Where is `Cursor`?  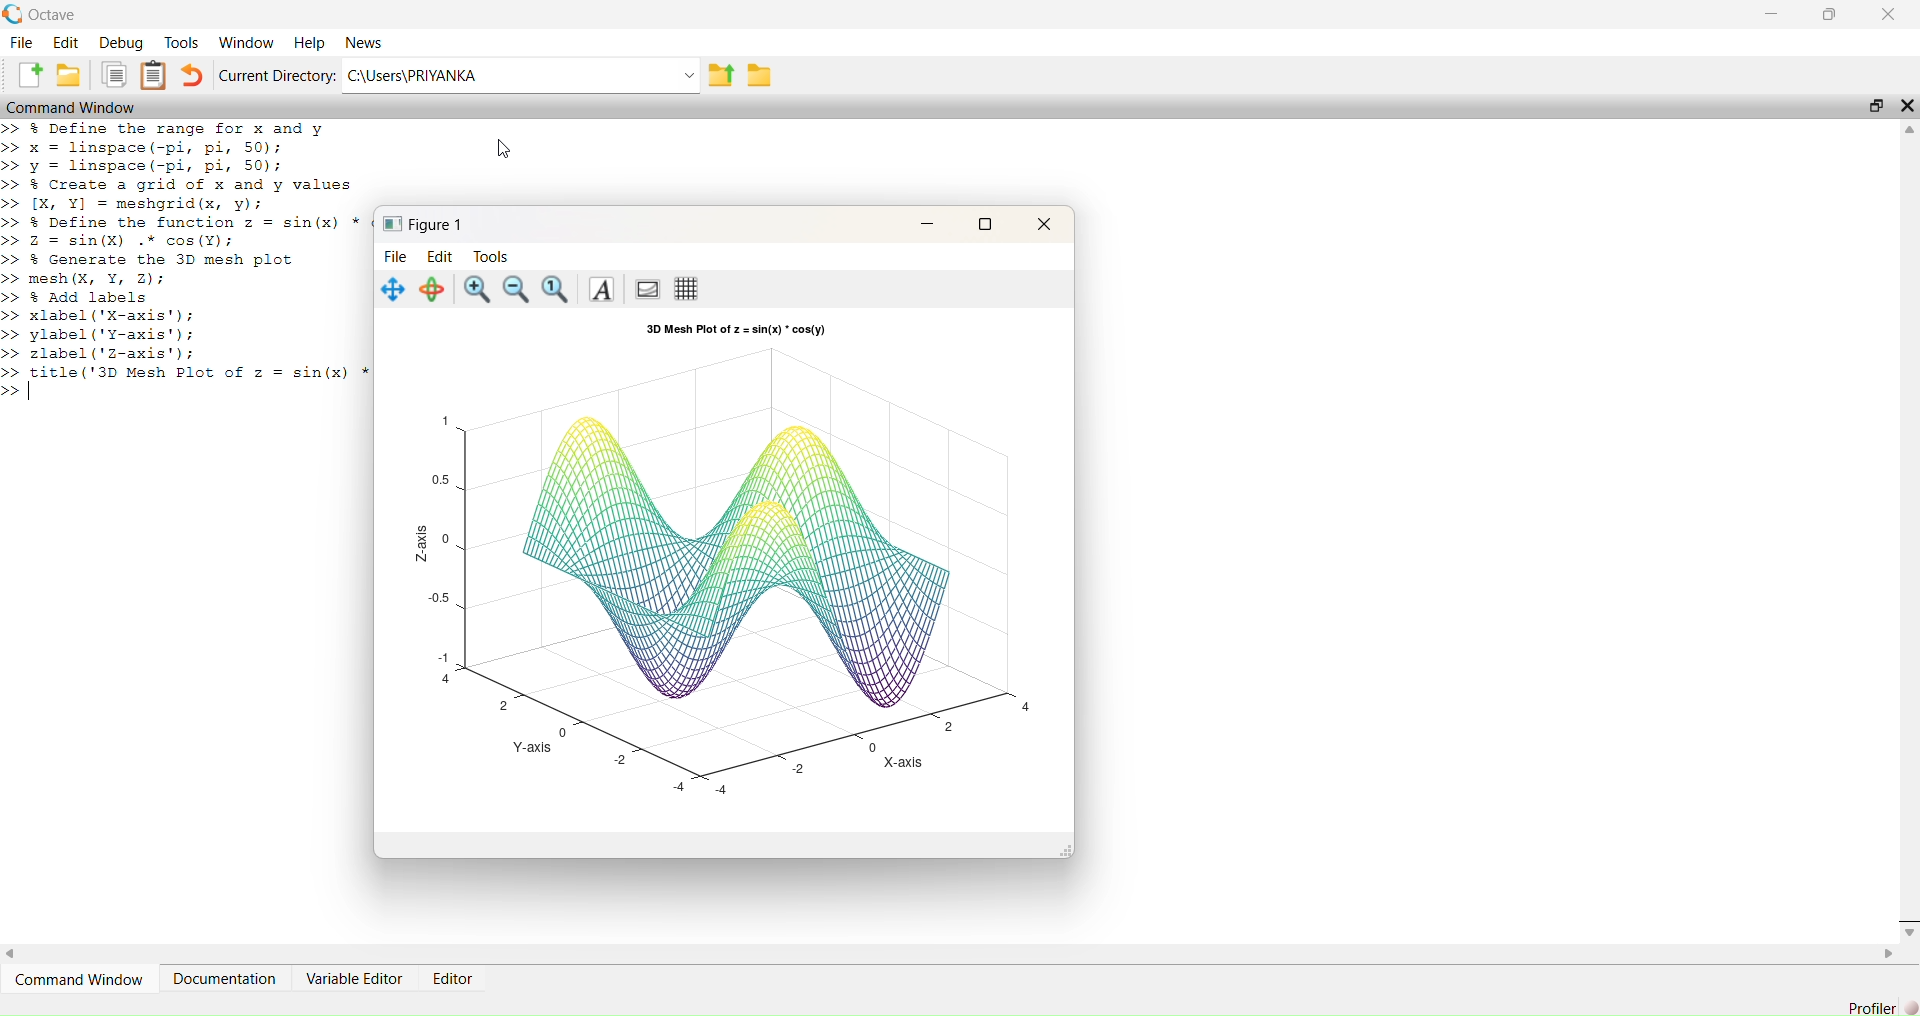
Cursor is located at coordinates (496, 150).